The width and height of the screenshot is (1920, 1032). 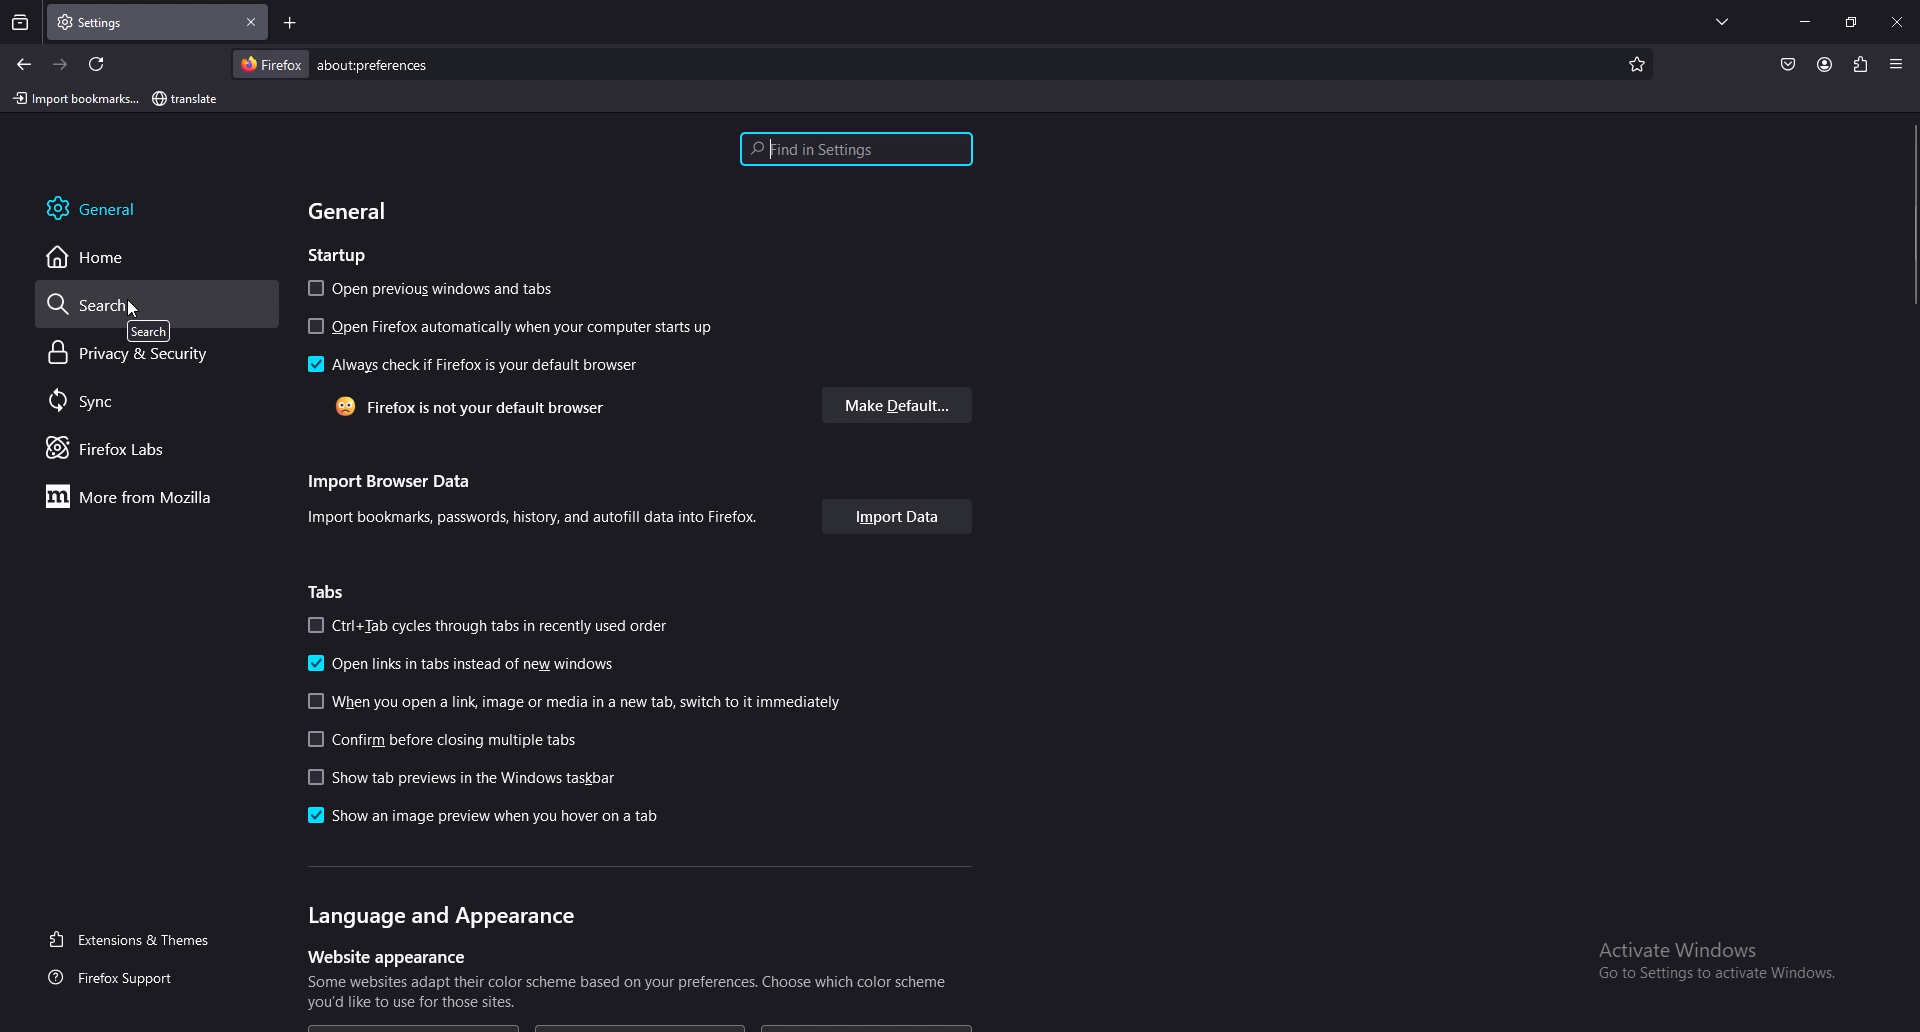 I want to click on back, so click(x=26, y=65).